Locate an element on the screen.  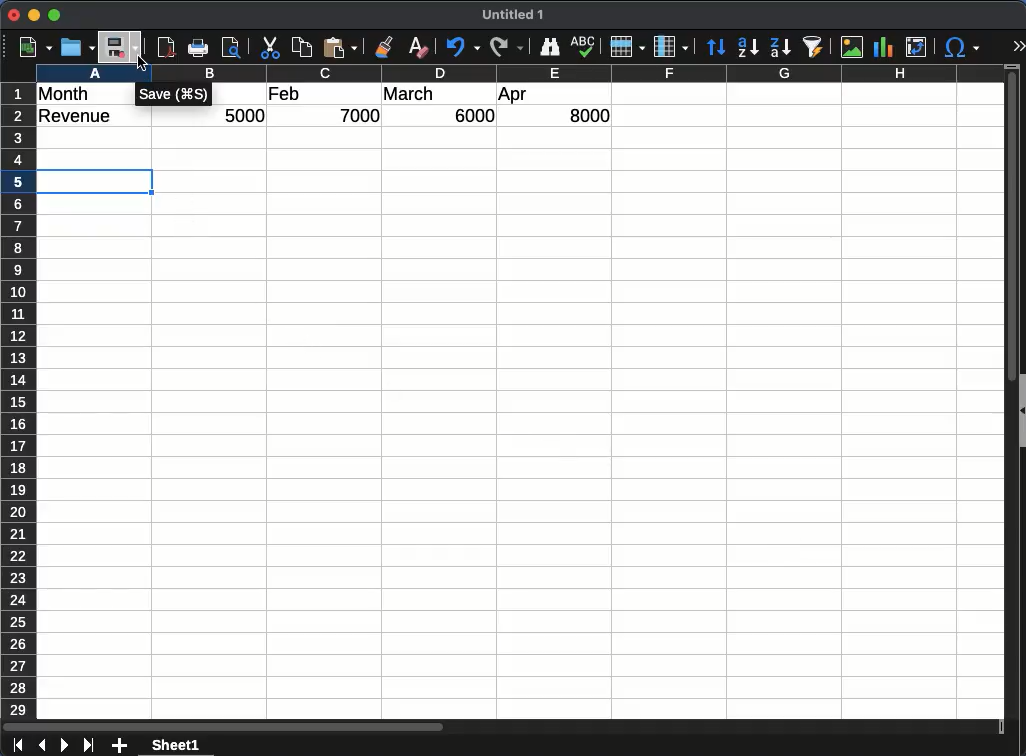
scroll is located at coordinates (1004, 402).